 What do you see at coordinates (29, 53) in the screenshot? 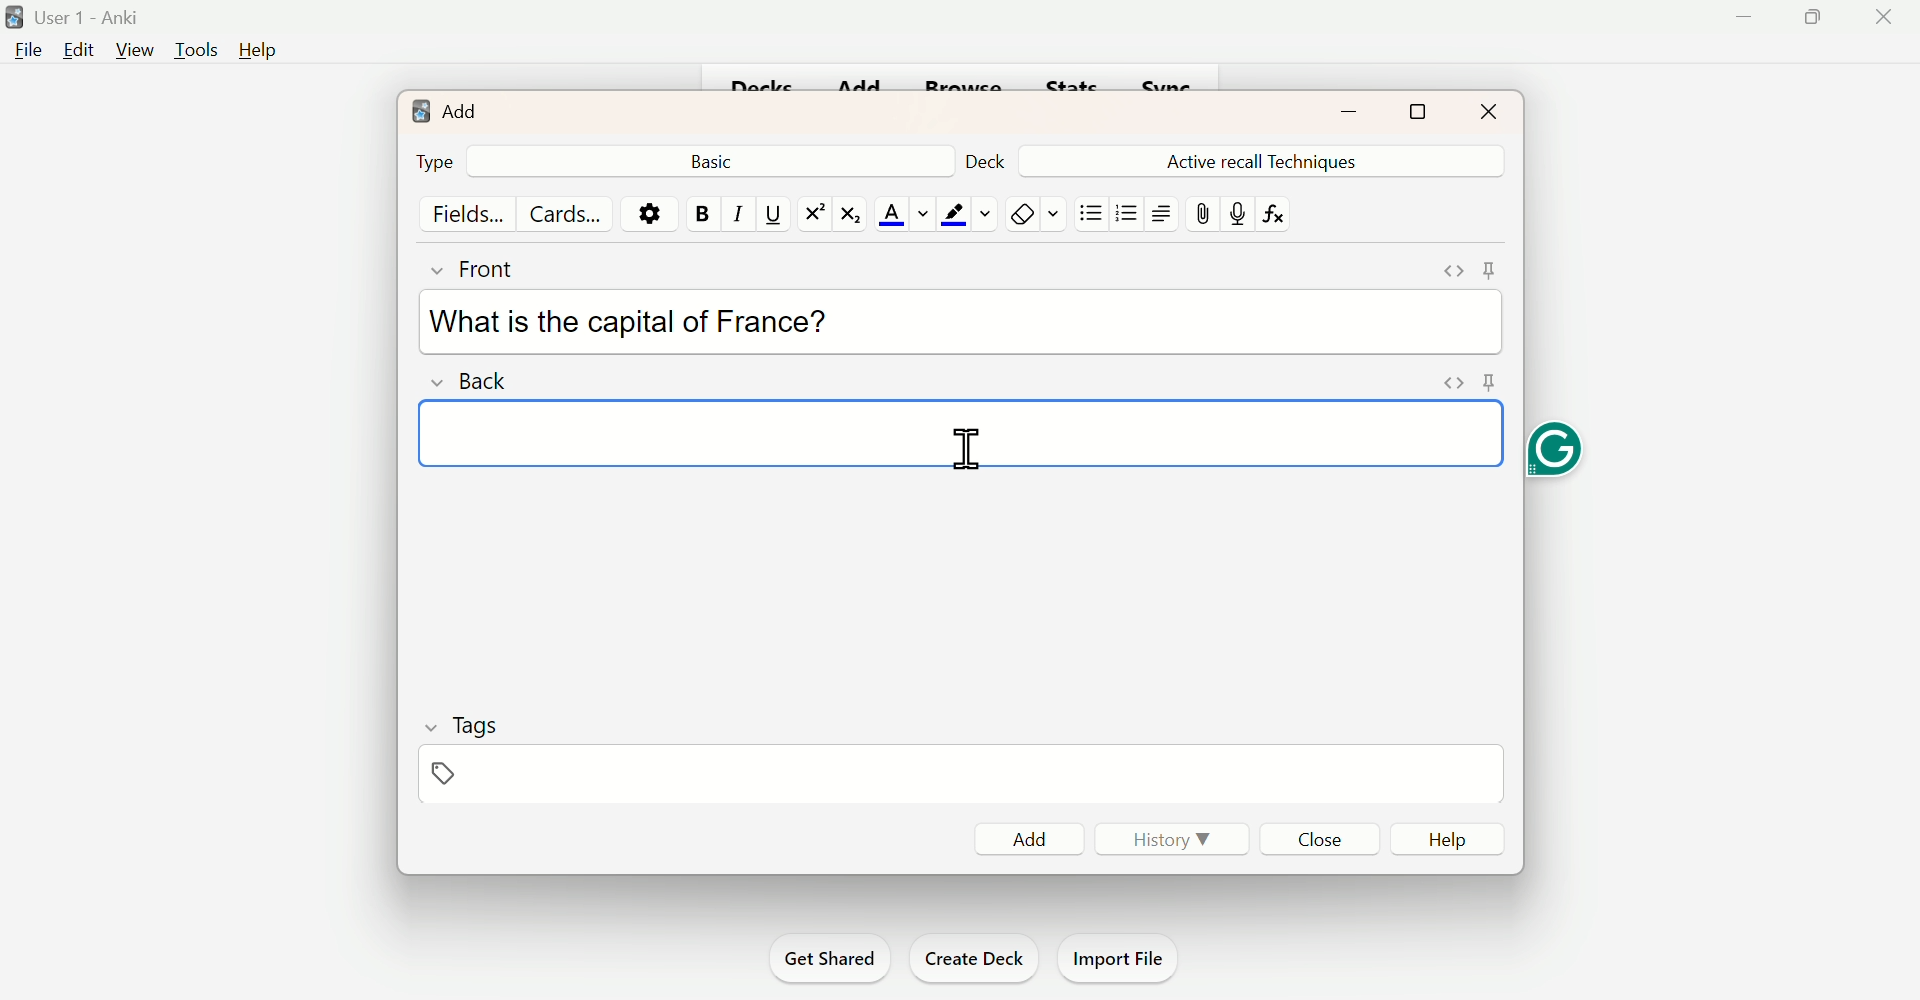
I see `File` at bounding box center [29, 53].